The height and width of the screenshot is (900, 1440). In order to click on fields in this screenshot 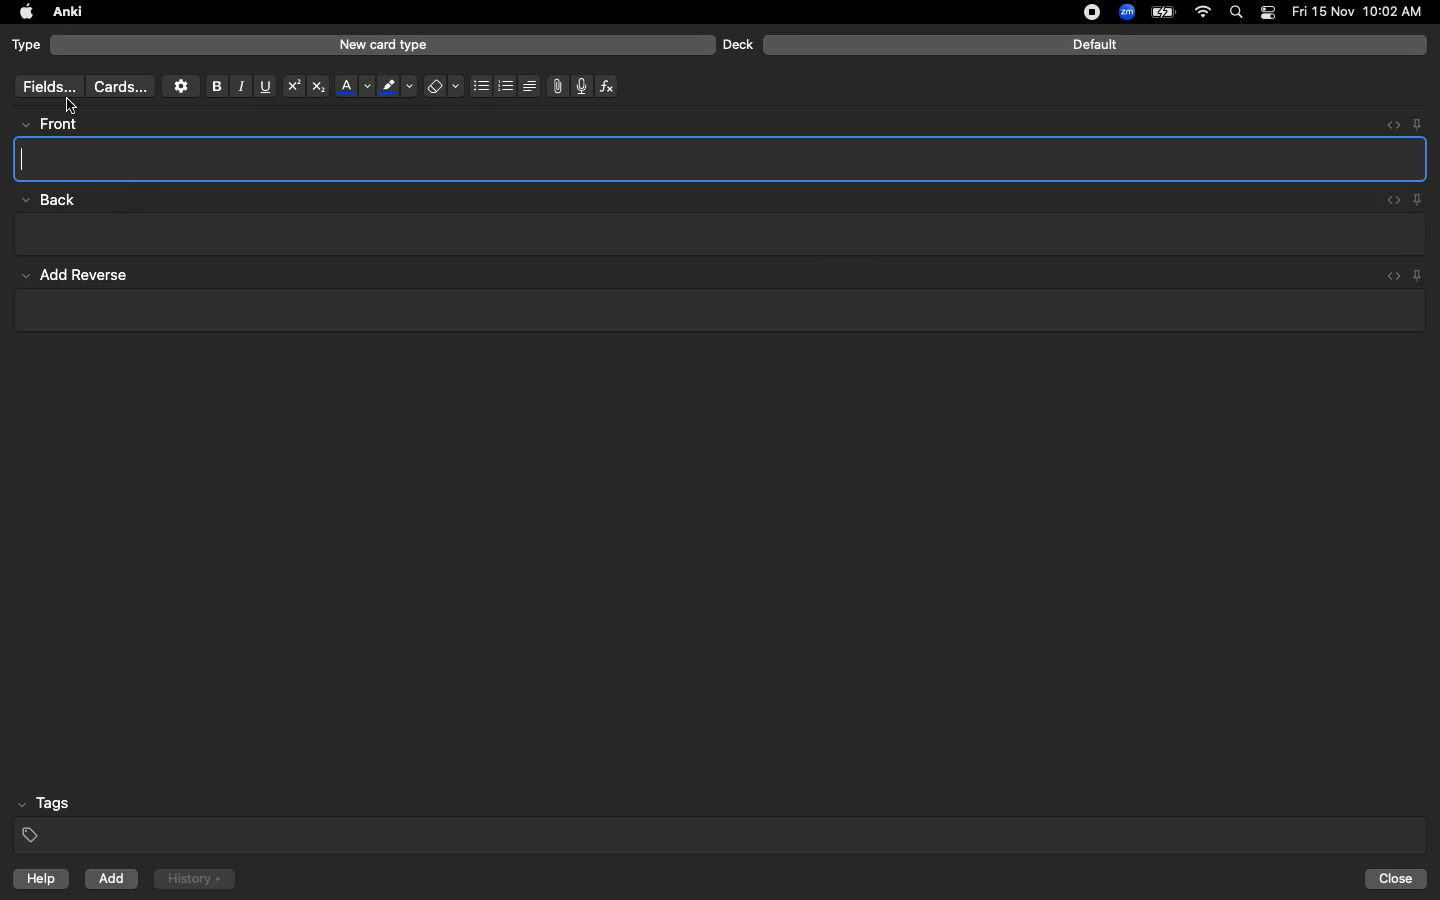, I will do `click(44, 87)`.